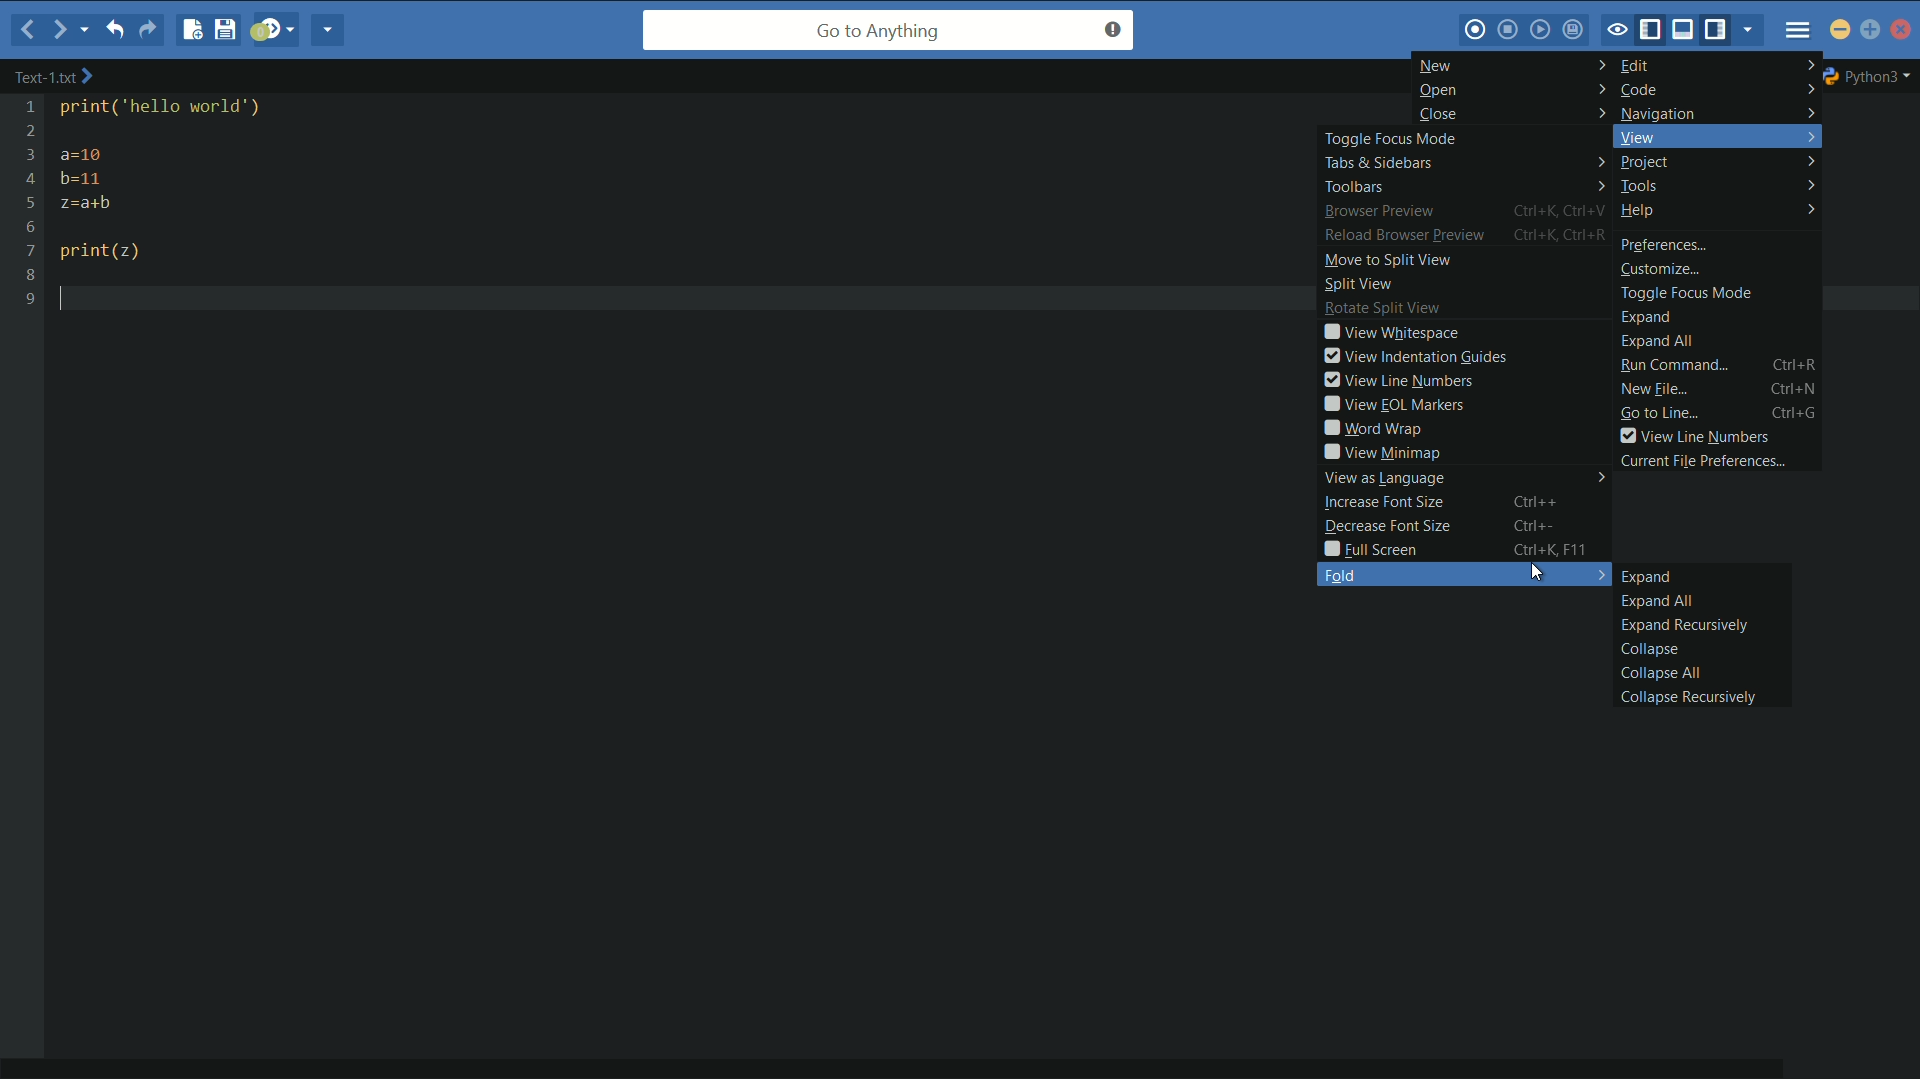  Describe the element at coordinates (1575, 31) in the screenshot. I see `save macro to toolbox` at that location.